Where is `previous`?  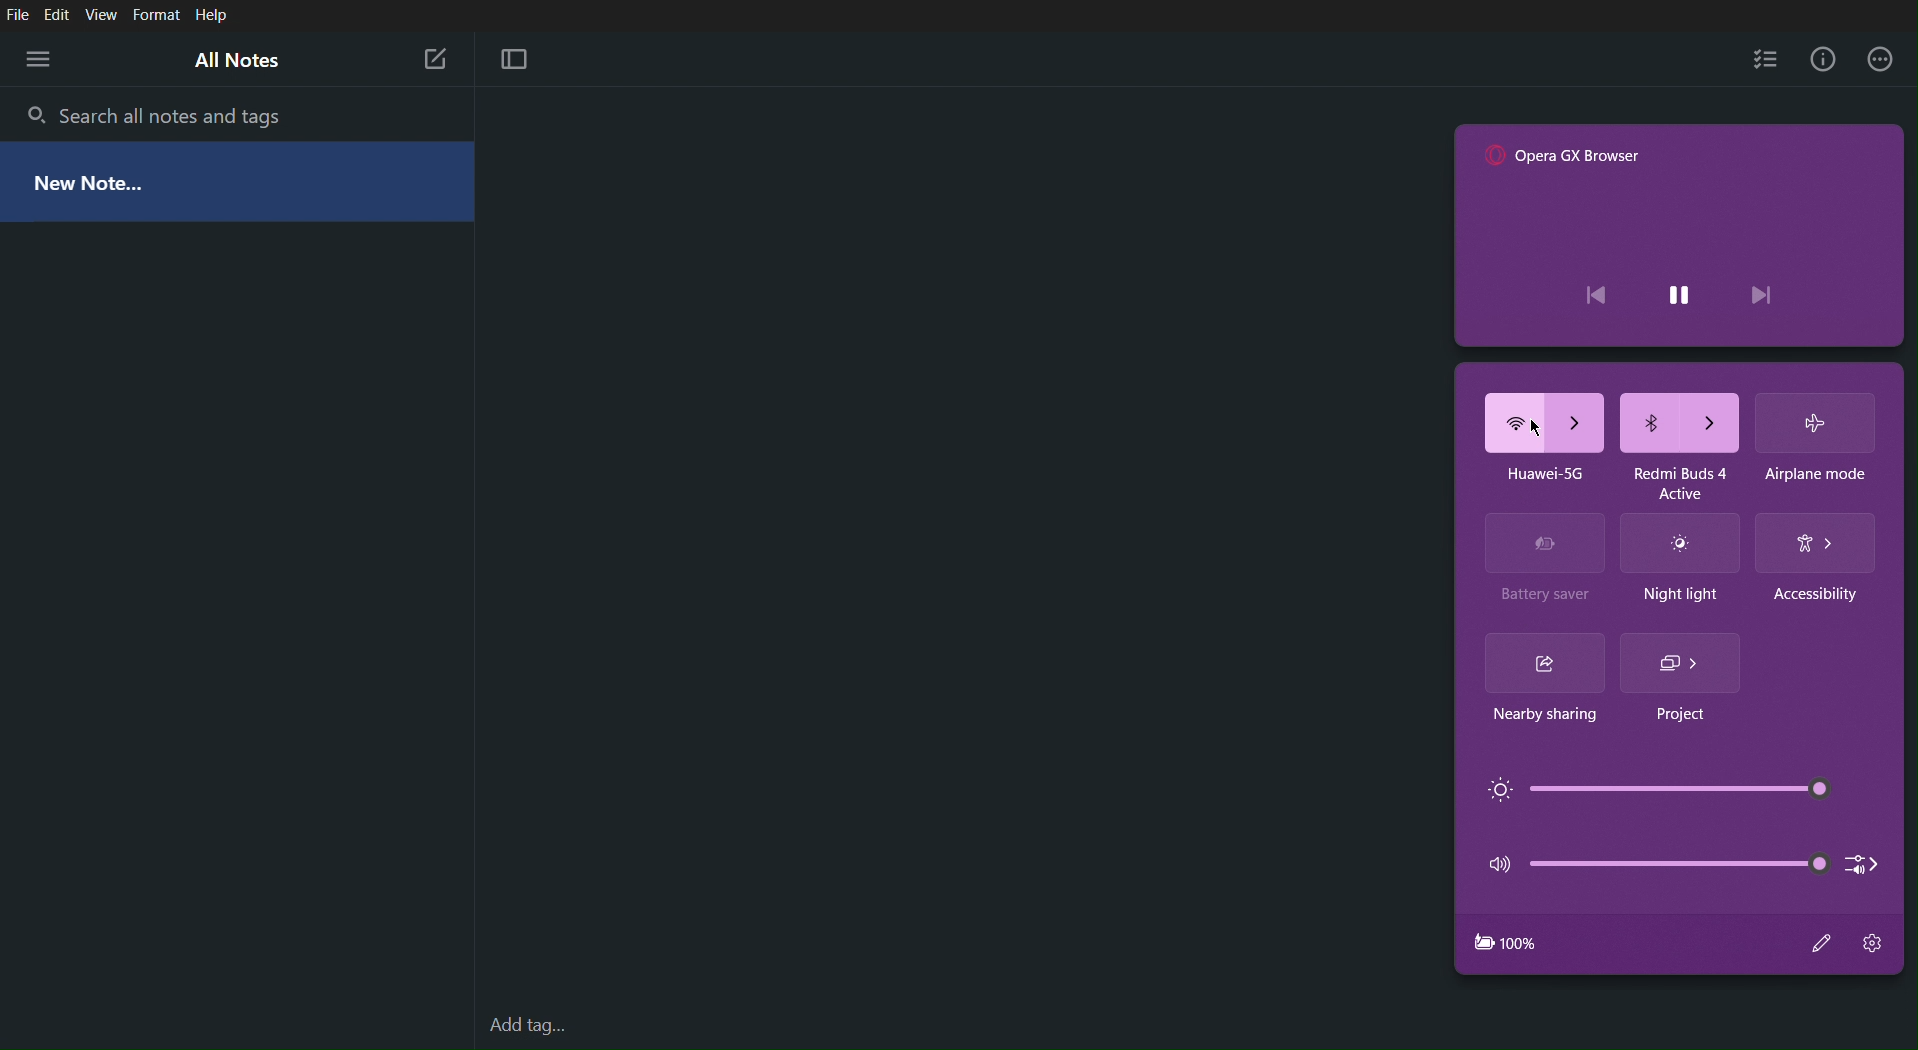
previous is located at coordinates (1602, 296).